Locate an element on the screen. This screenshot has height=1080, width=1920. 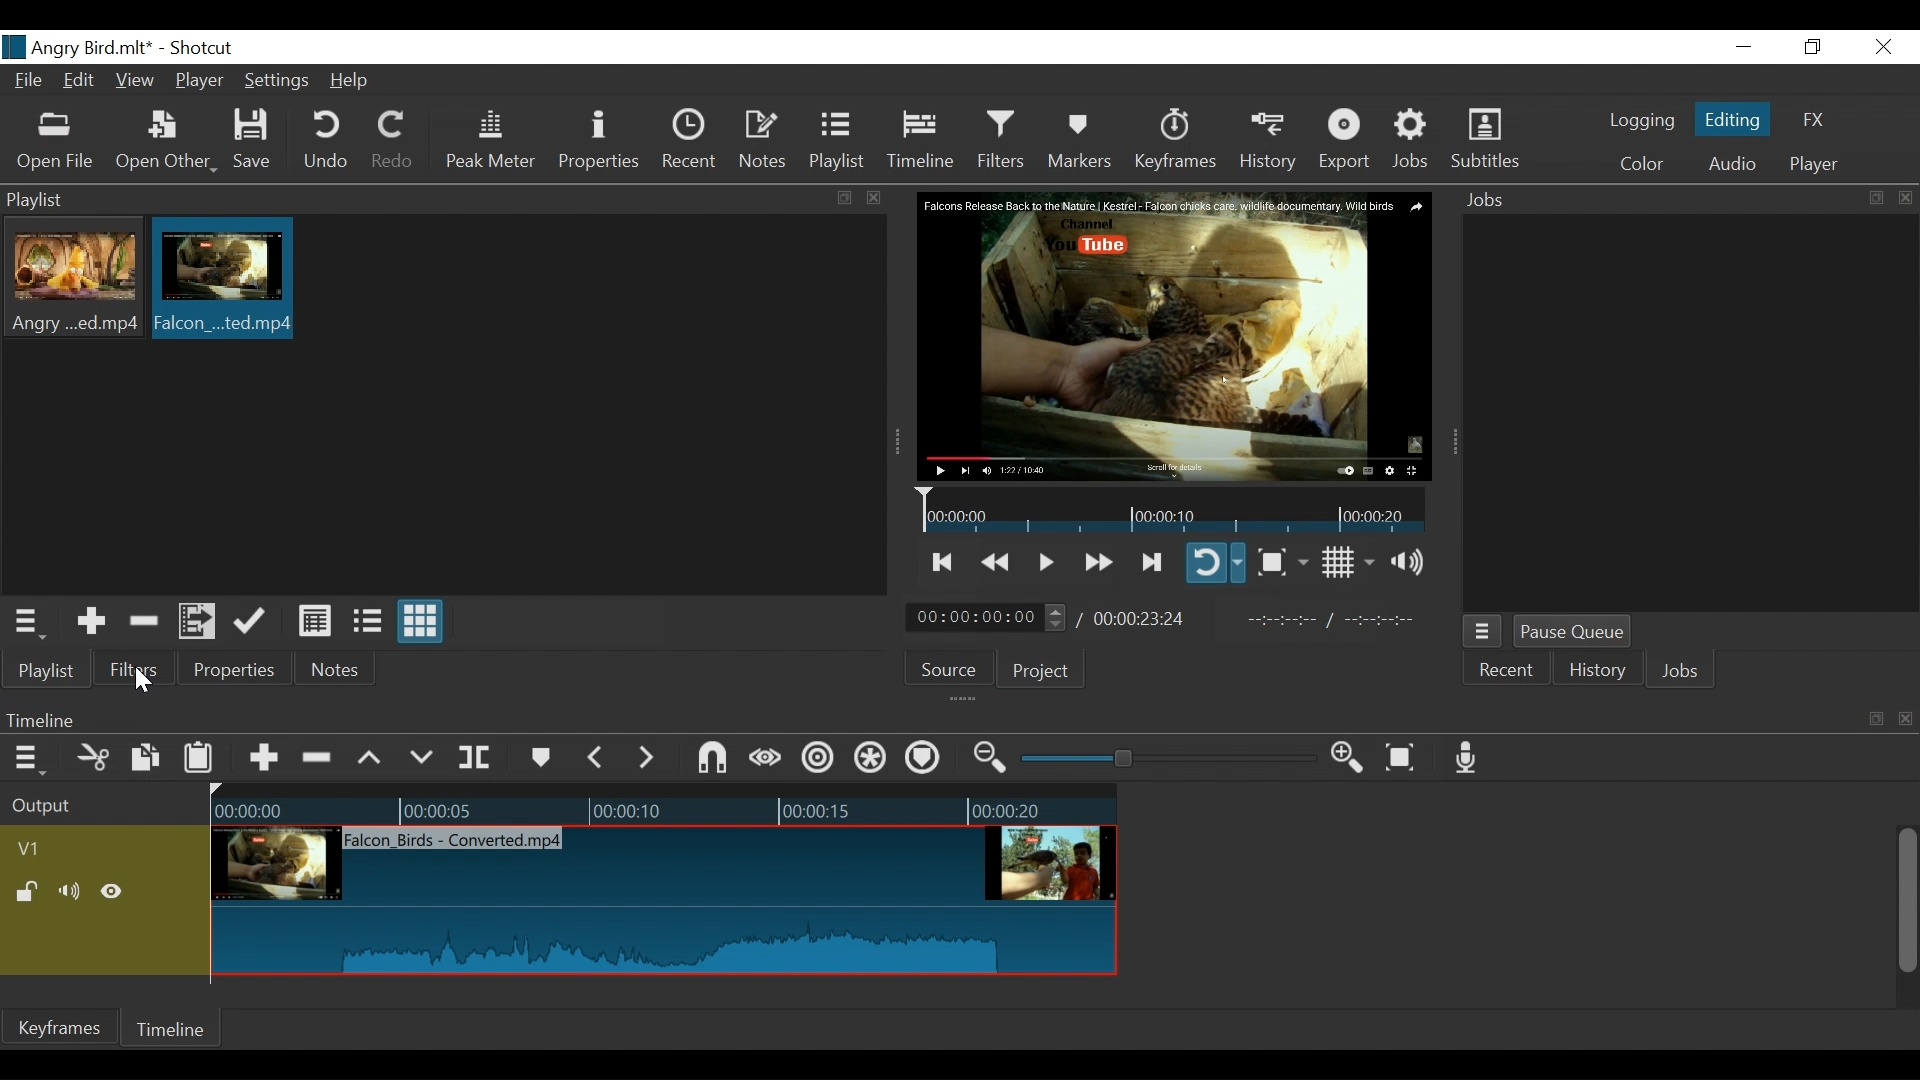
Jobs Panel is located at coordinates (1688, 414).